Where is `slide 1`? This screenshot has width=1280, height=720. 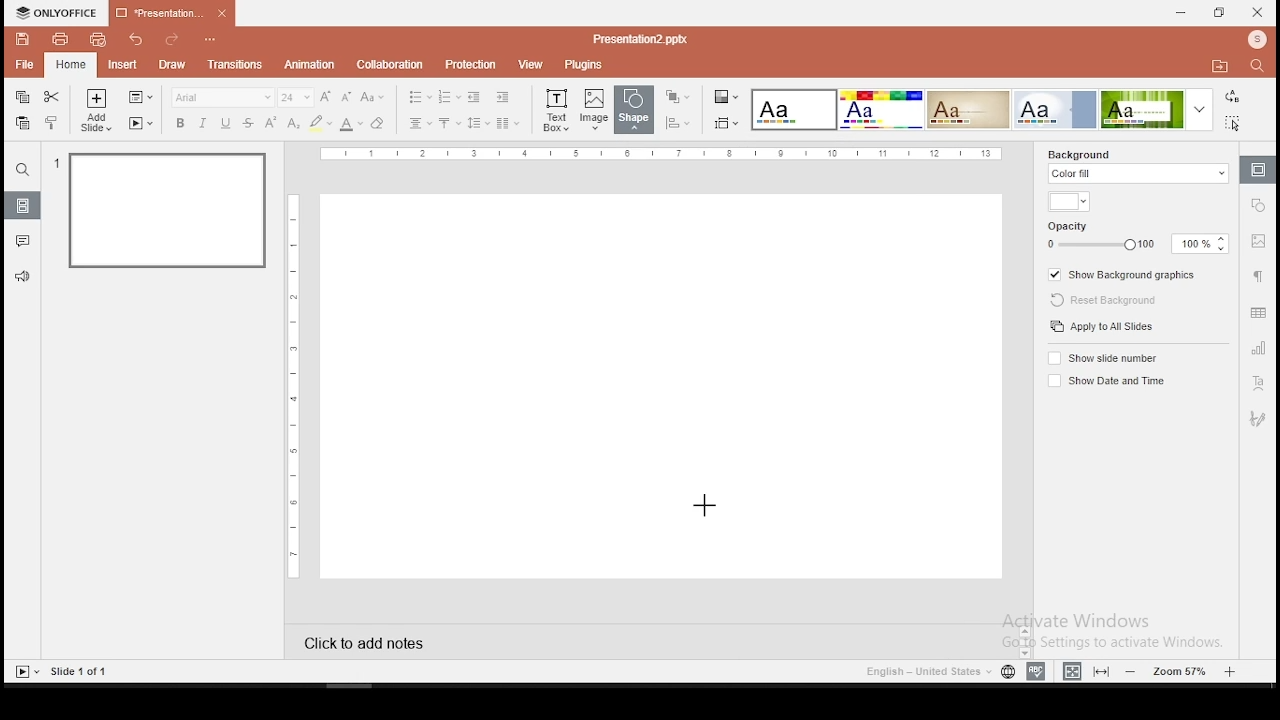 slide 1 is located at coordinates (170, 213).